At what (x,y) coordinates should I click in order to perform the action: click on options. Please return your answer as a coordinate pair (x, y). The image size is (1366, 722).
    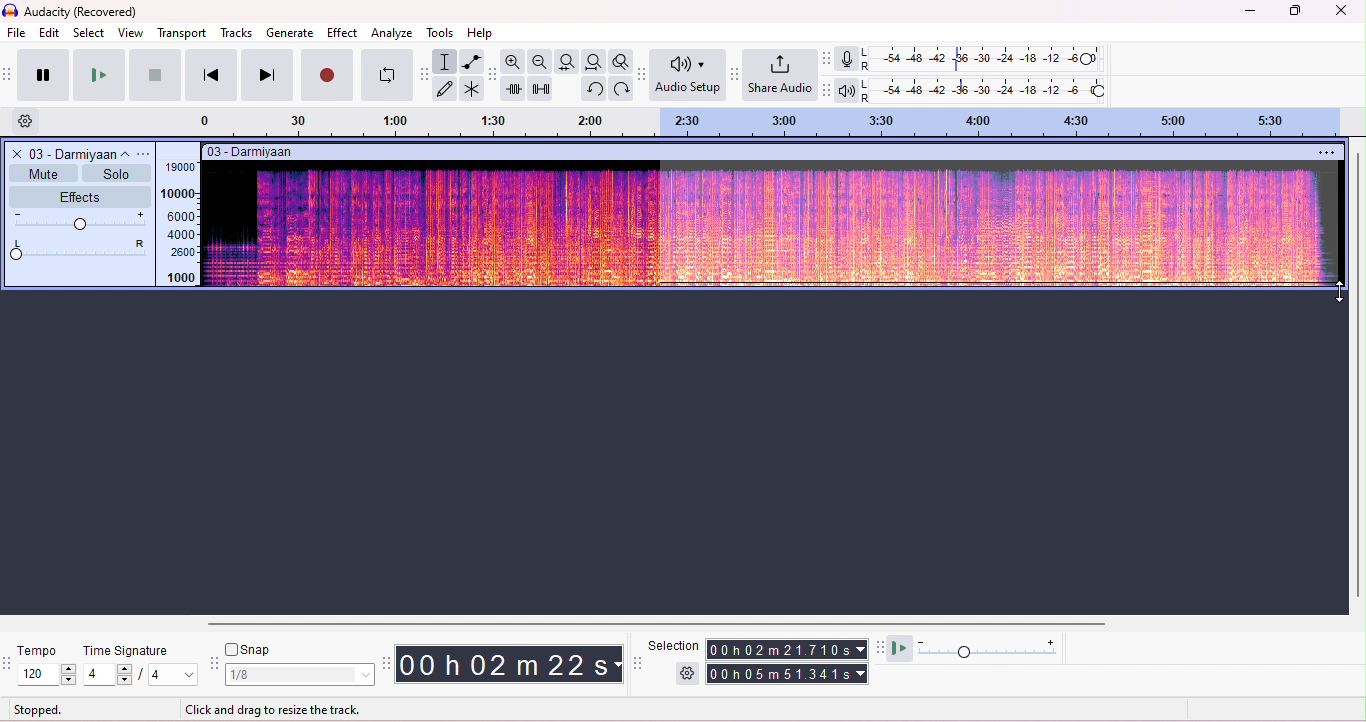
    Looking at the image, I should click on (1328, 151).